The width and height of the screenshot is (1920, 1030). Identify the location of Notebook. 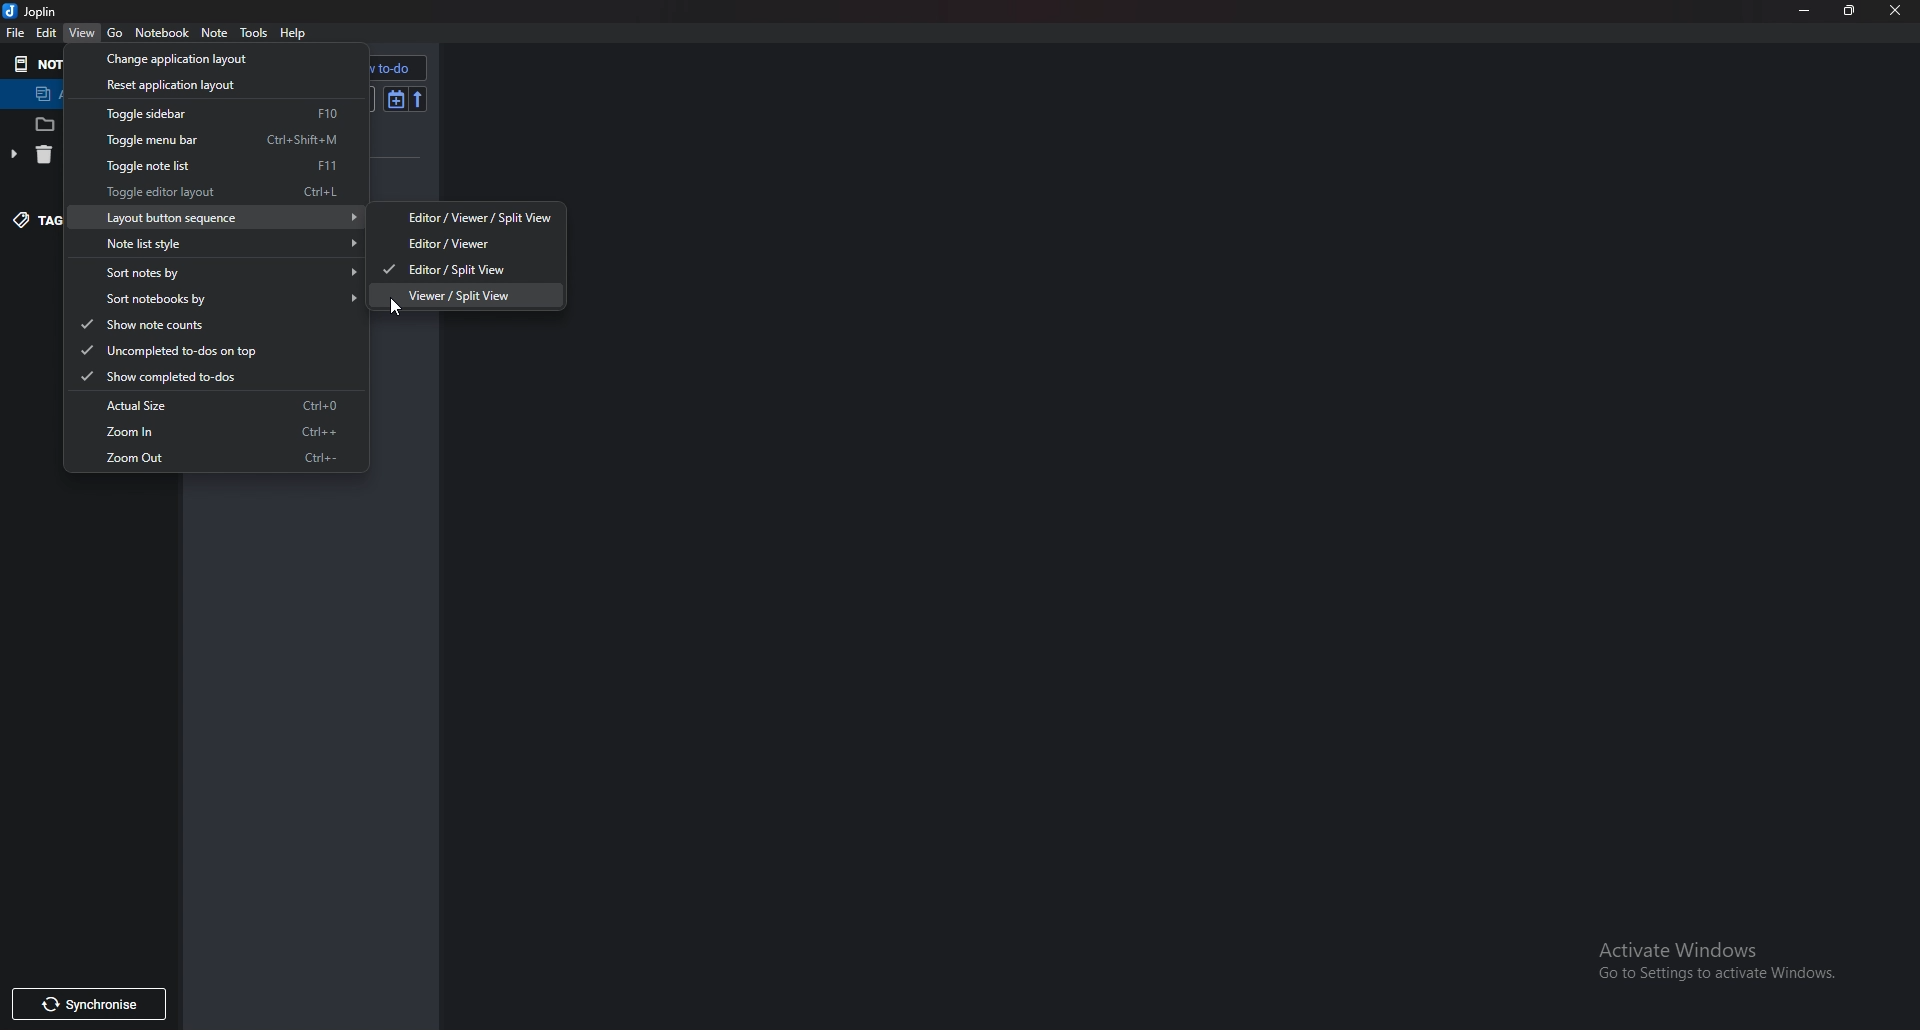
(164, 33).